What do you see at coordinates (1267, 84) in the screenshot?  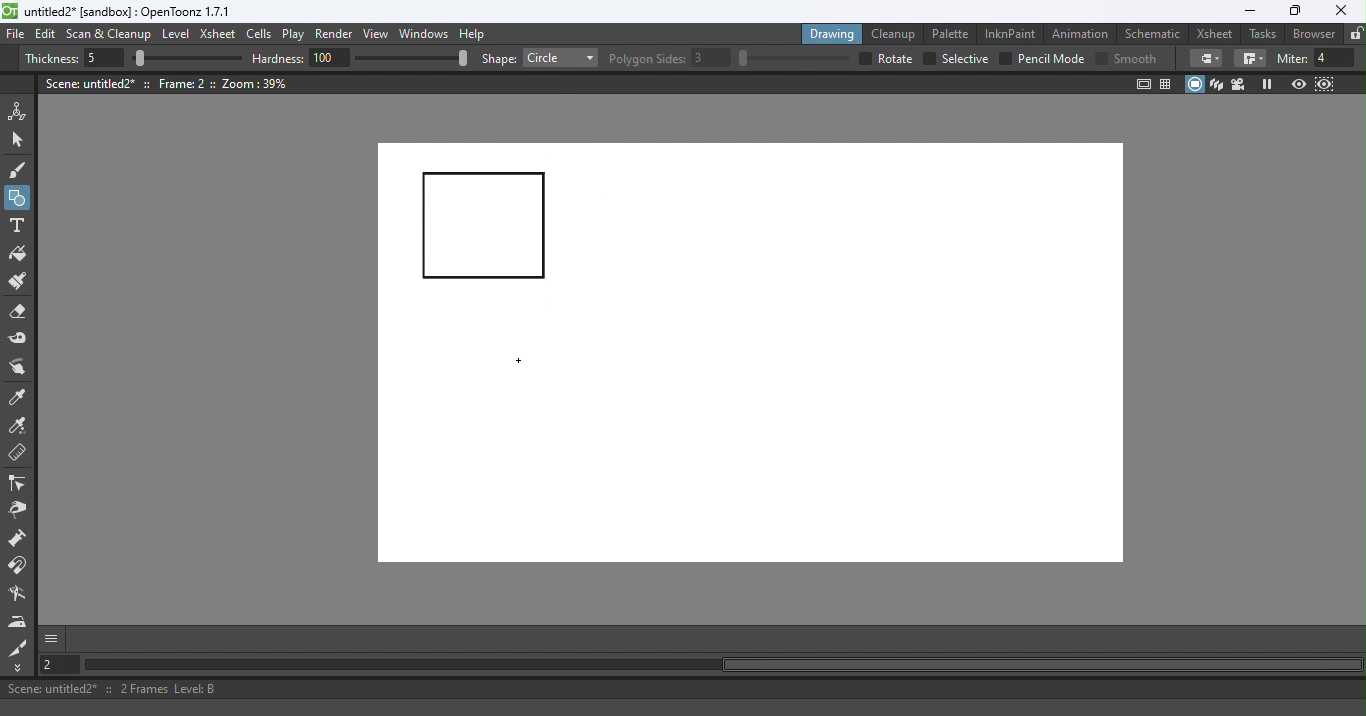 I see `Freeze` at bounding box center [1267, 84].